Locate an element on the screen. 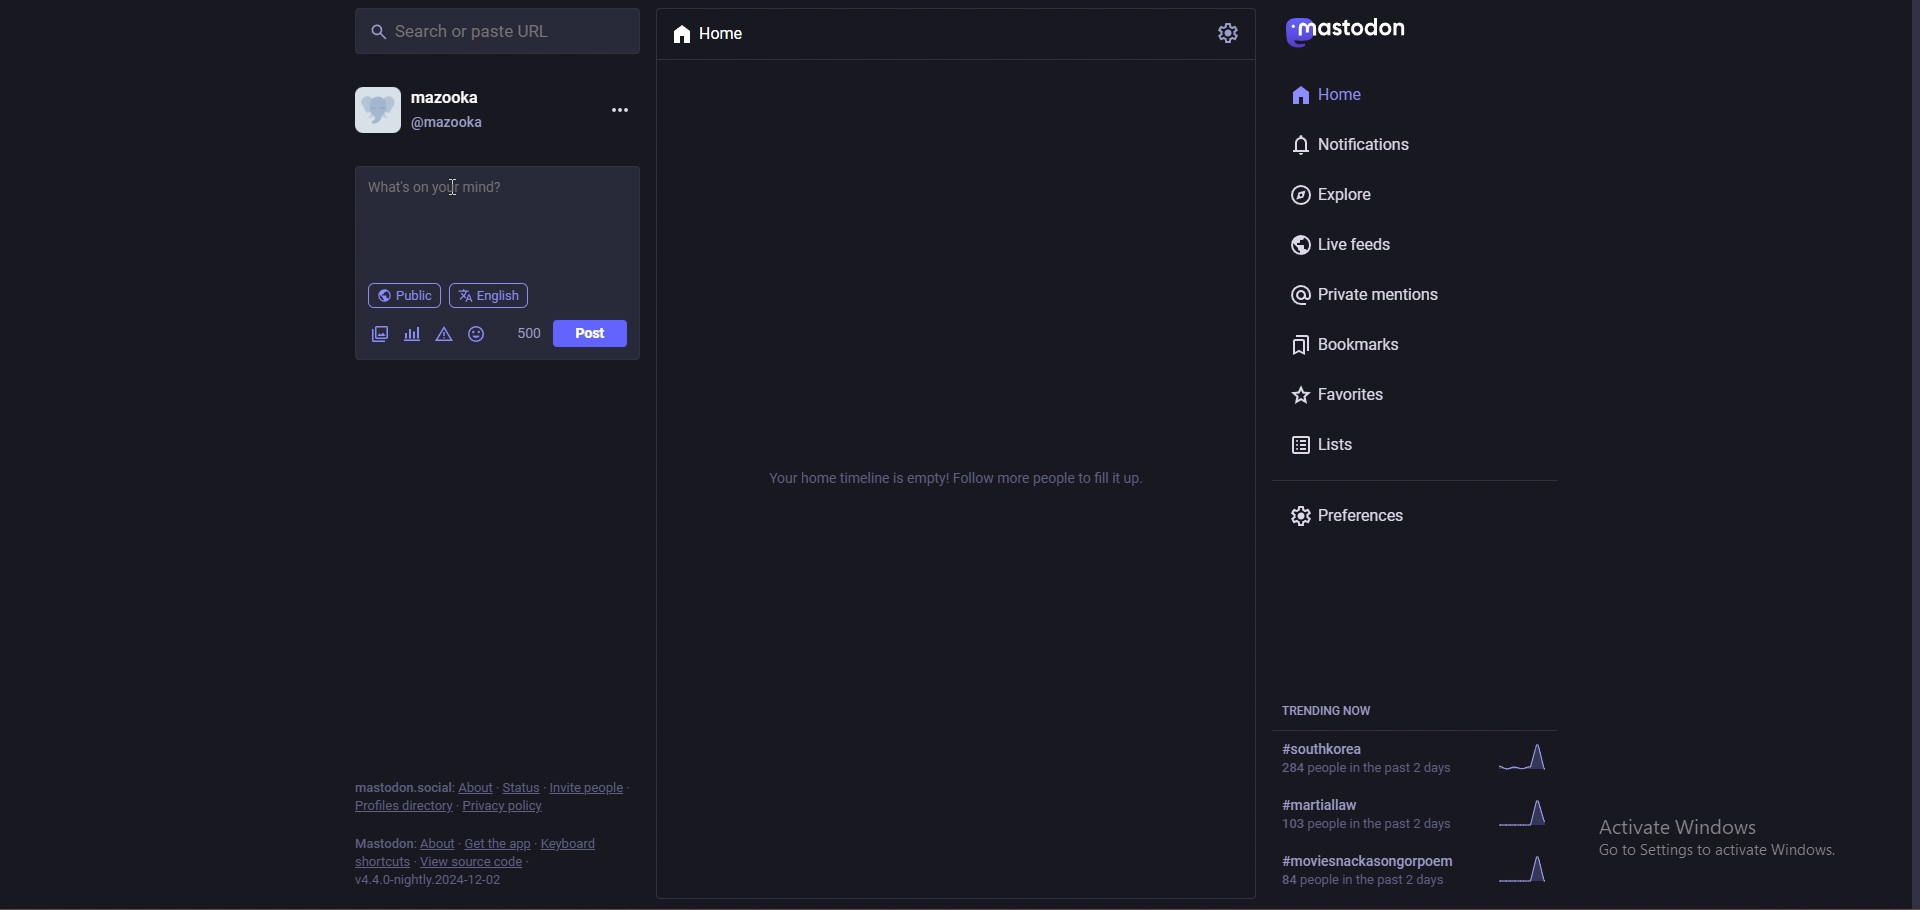 The width and height of the screenshot is (1920, 910). profiles directory is located at coordinates (403, 806).